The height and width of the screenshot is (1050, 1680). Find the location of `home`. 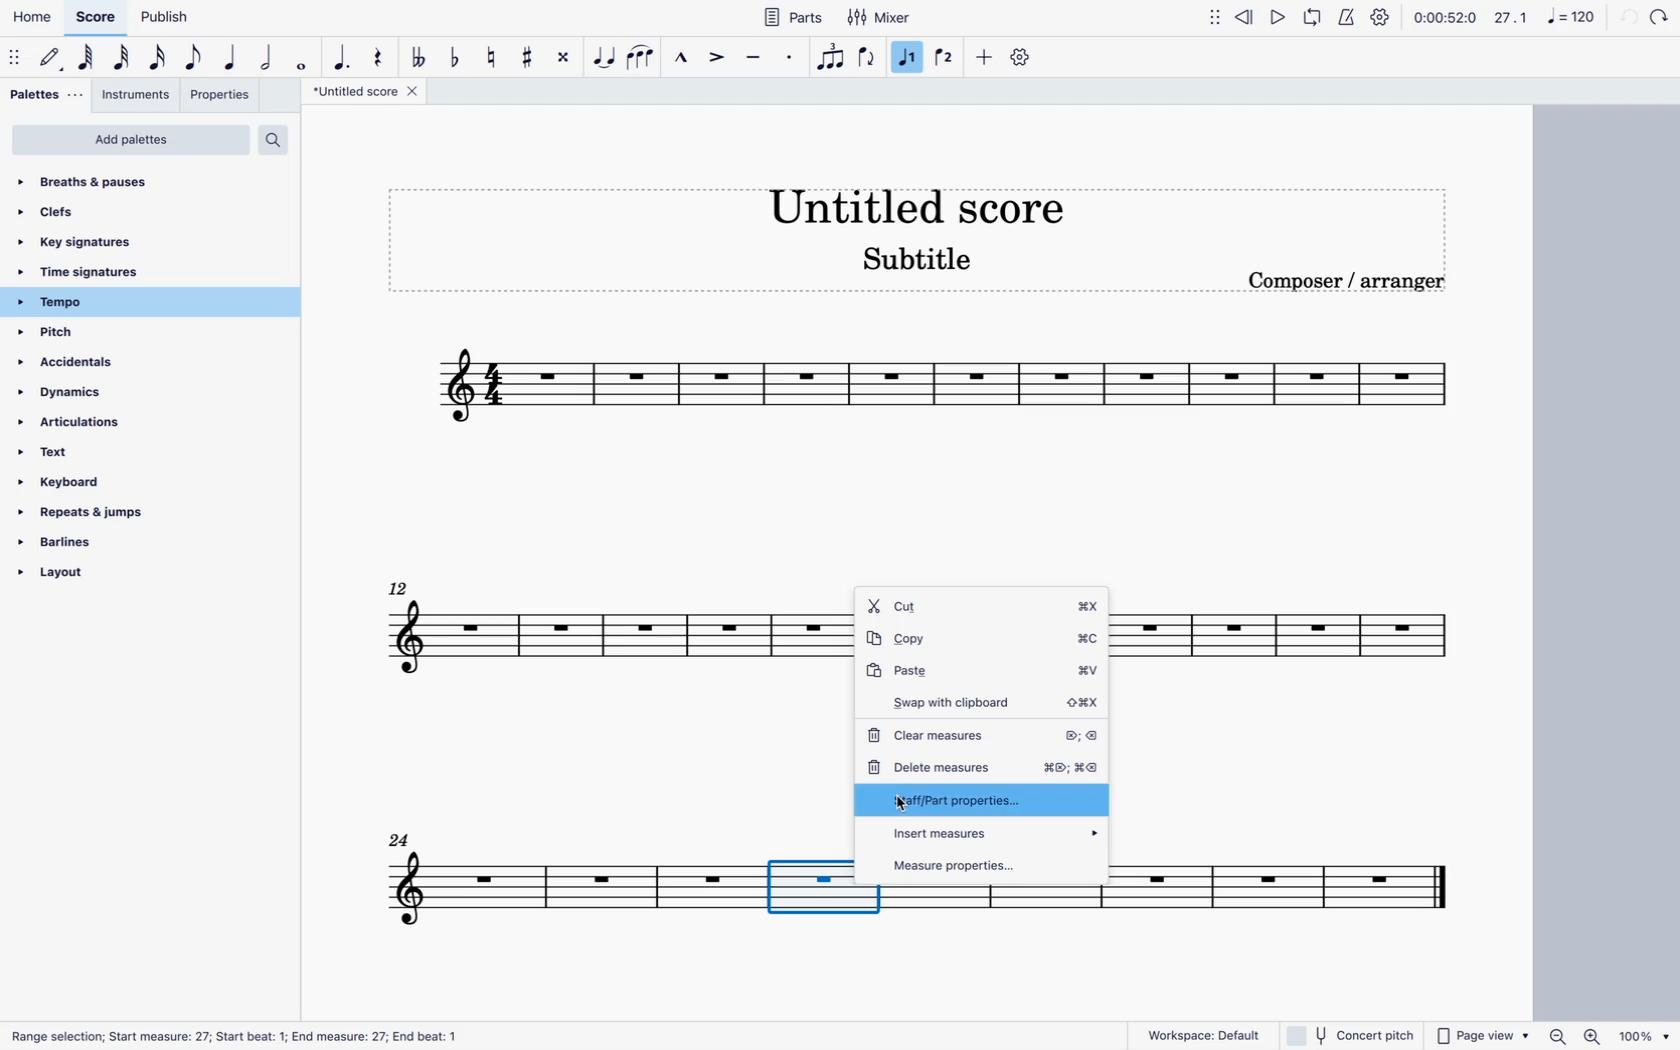

home is located at coordinates (35, 16).